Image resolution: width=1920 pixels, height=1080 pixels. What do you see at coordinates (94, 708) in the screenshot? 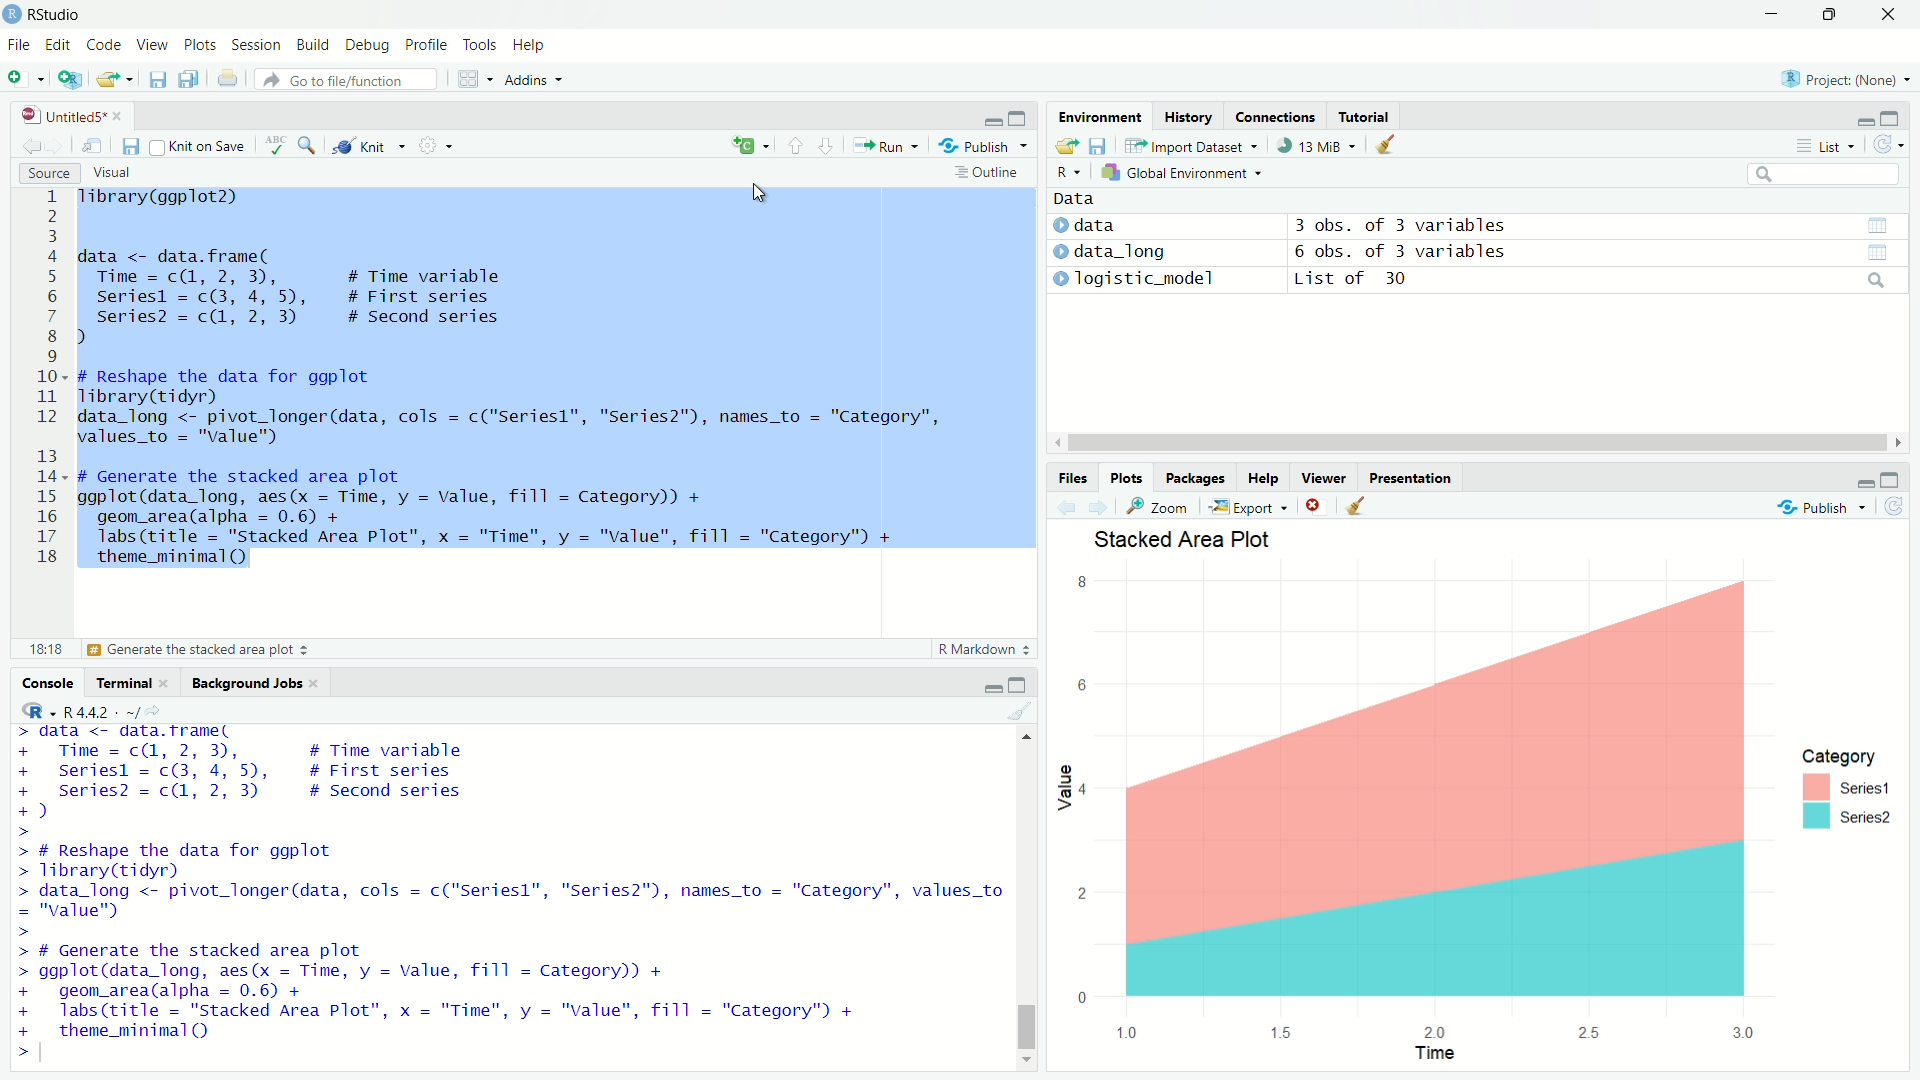
I see `«R442 -` at bounding box center [94, 708].